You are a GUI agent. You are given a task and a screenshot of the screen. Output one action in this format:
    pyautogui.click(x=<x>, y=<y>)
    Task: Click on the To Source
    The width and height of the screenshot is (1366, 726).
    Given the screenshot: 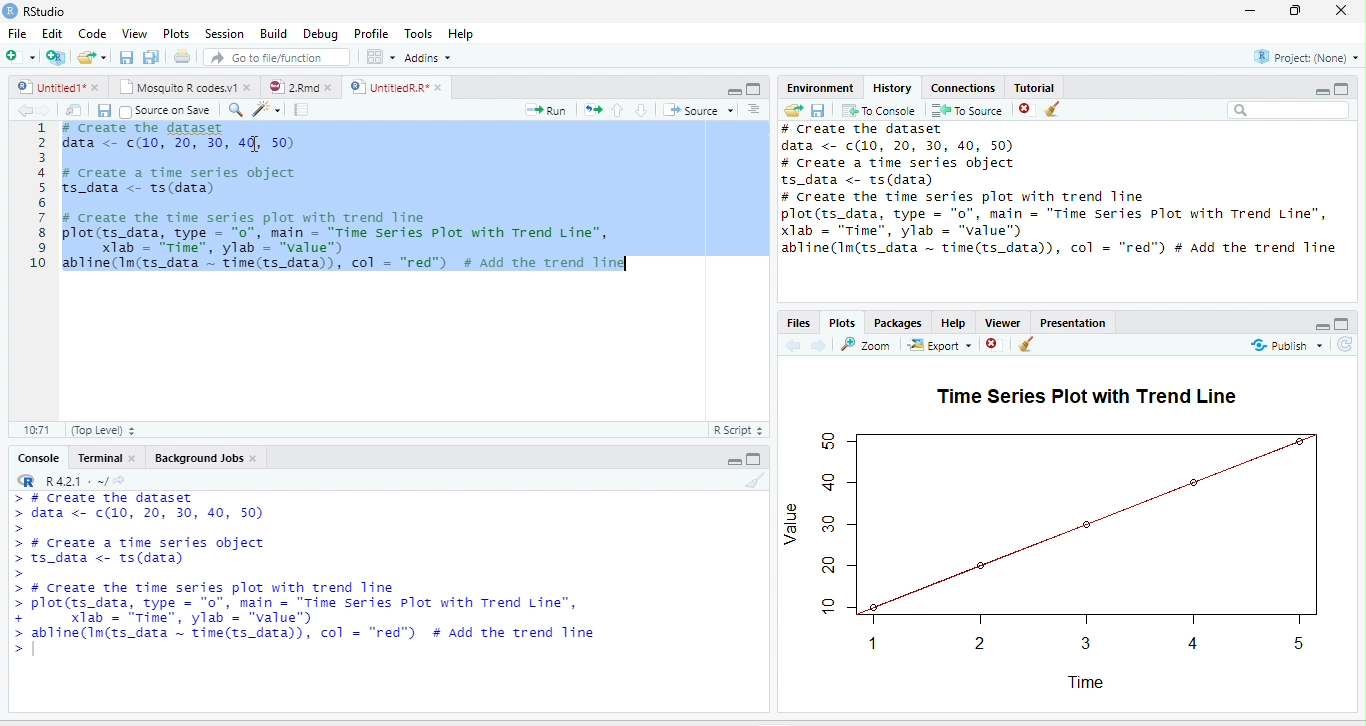 What is the action you would take?
    pyautogui.click(x=966, y=110)
    